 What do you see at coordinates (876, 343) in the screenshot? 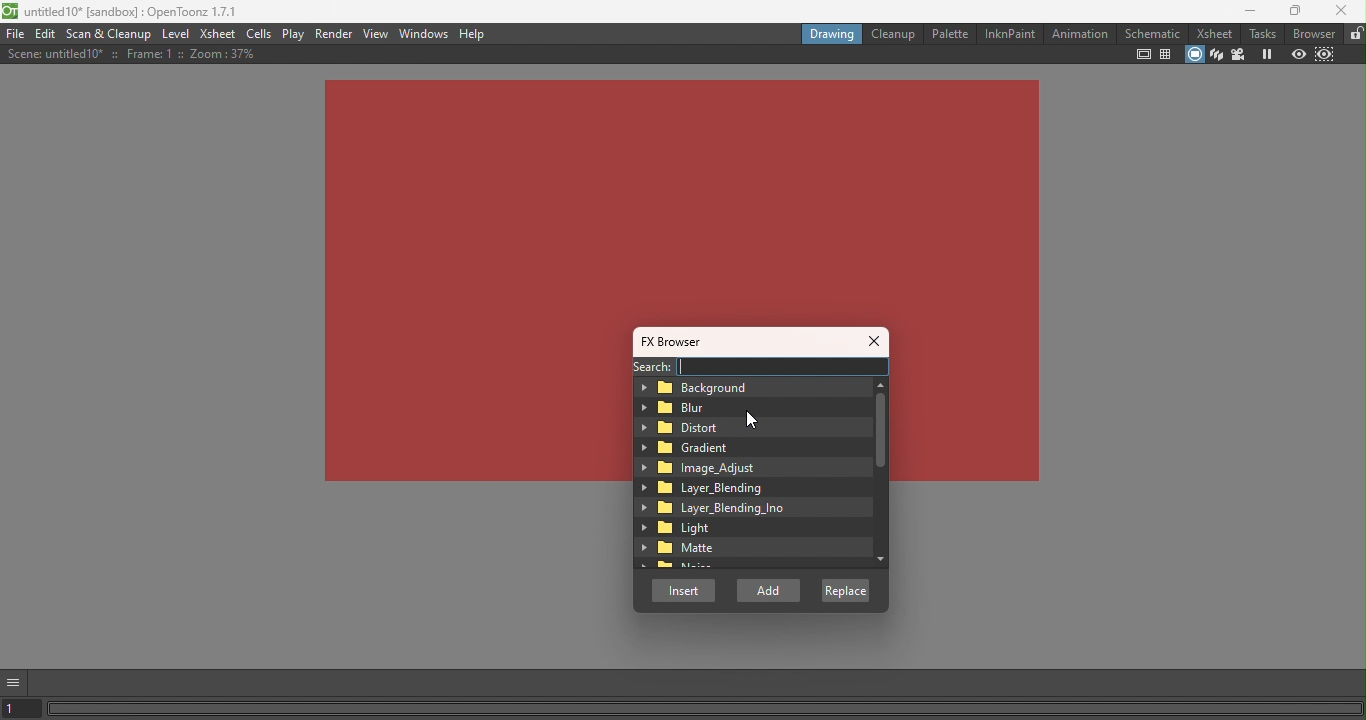
I see `Close` at bounding box center [876, 343].